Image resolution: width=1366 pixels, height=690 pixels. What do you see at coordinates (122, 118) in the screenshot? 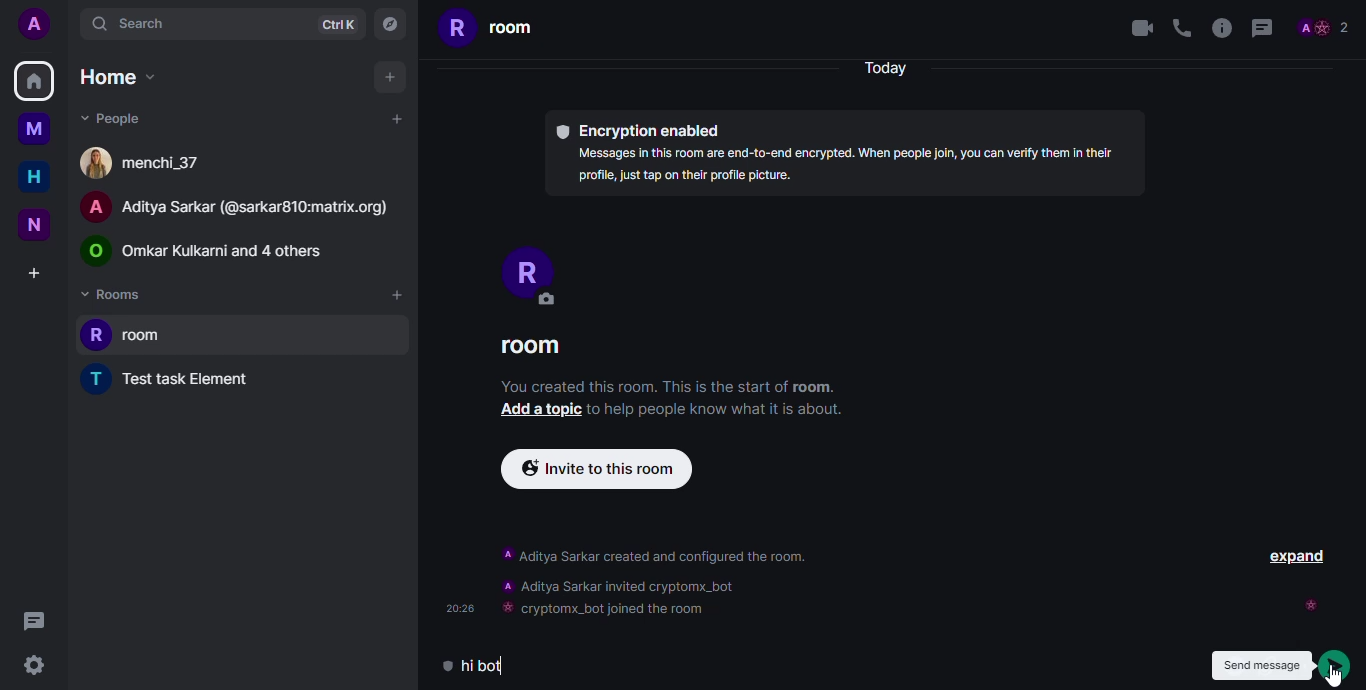
I see `people` at bounding box center [122, 118].